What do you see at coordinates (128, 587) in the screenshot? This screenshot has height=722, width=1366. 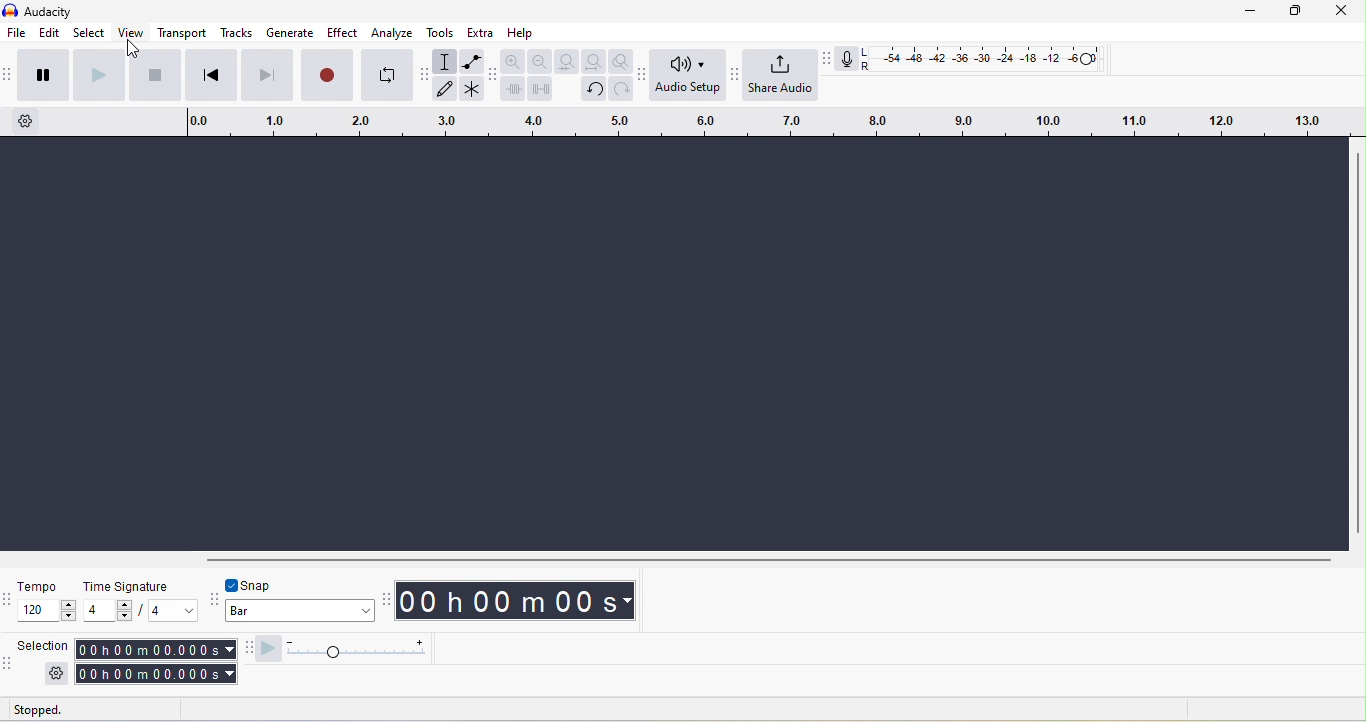 I see `time signature` at bounding box center [128, 587].